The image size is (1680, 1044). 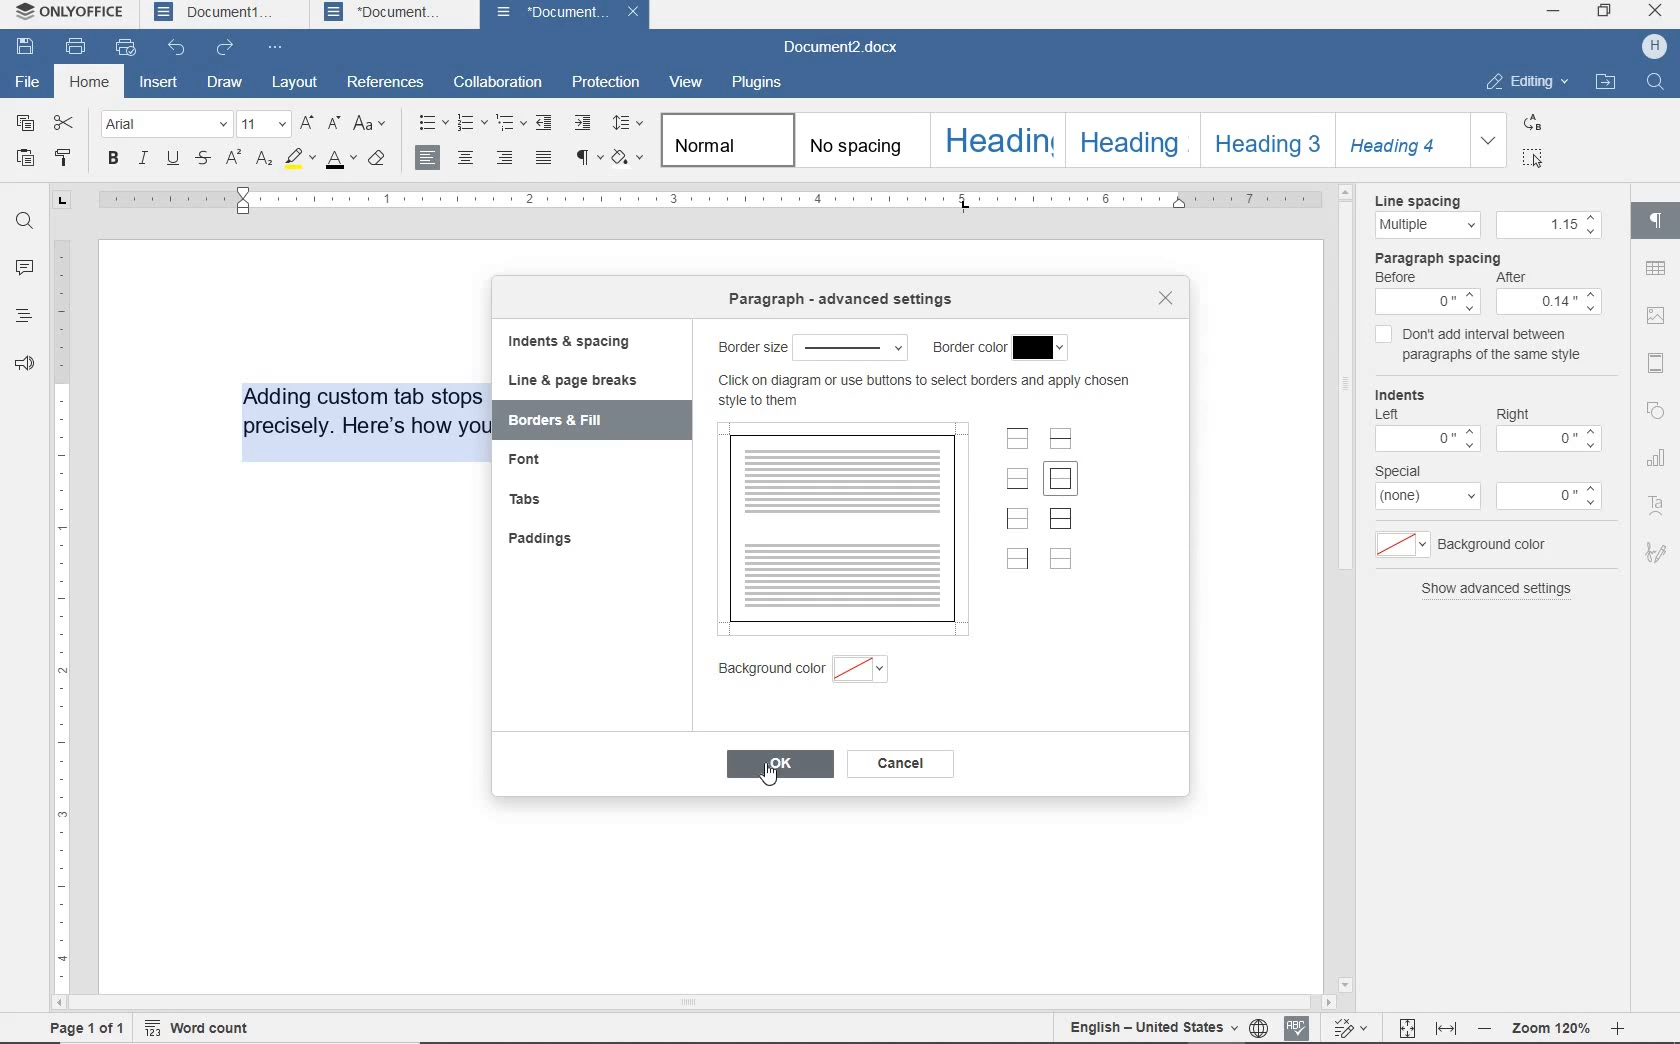 I want to click on cancel, so click(x=904, y=764).